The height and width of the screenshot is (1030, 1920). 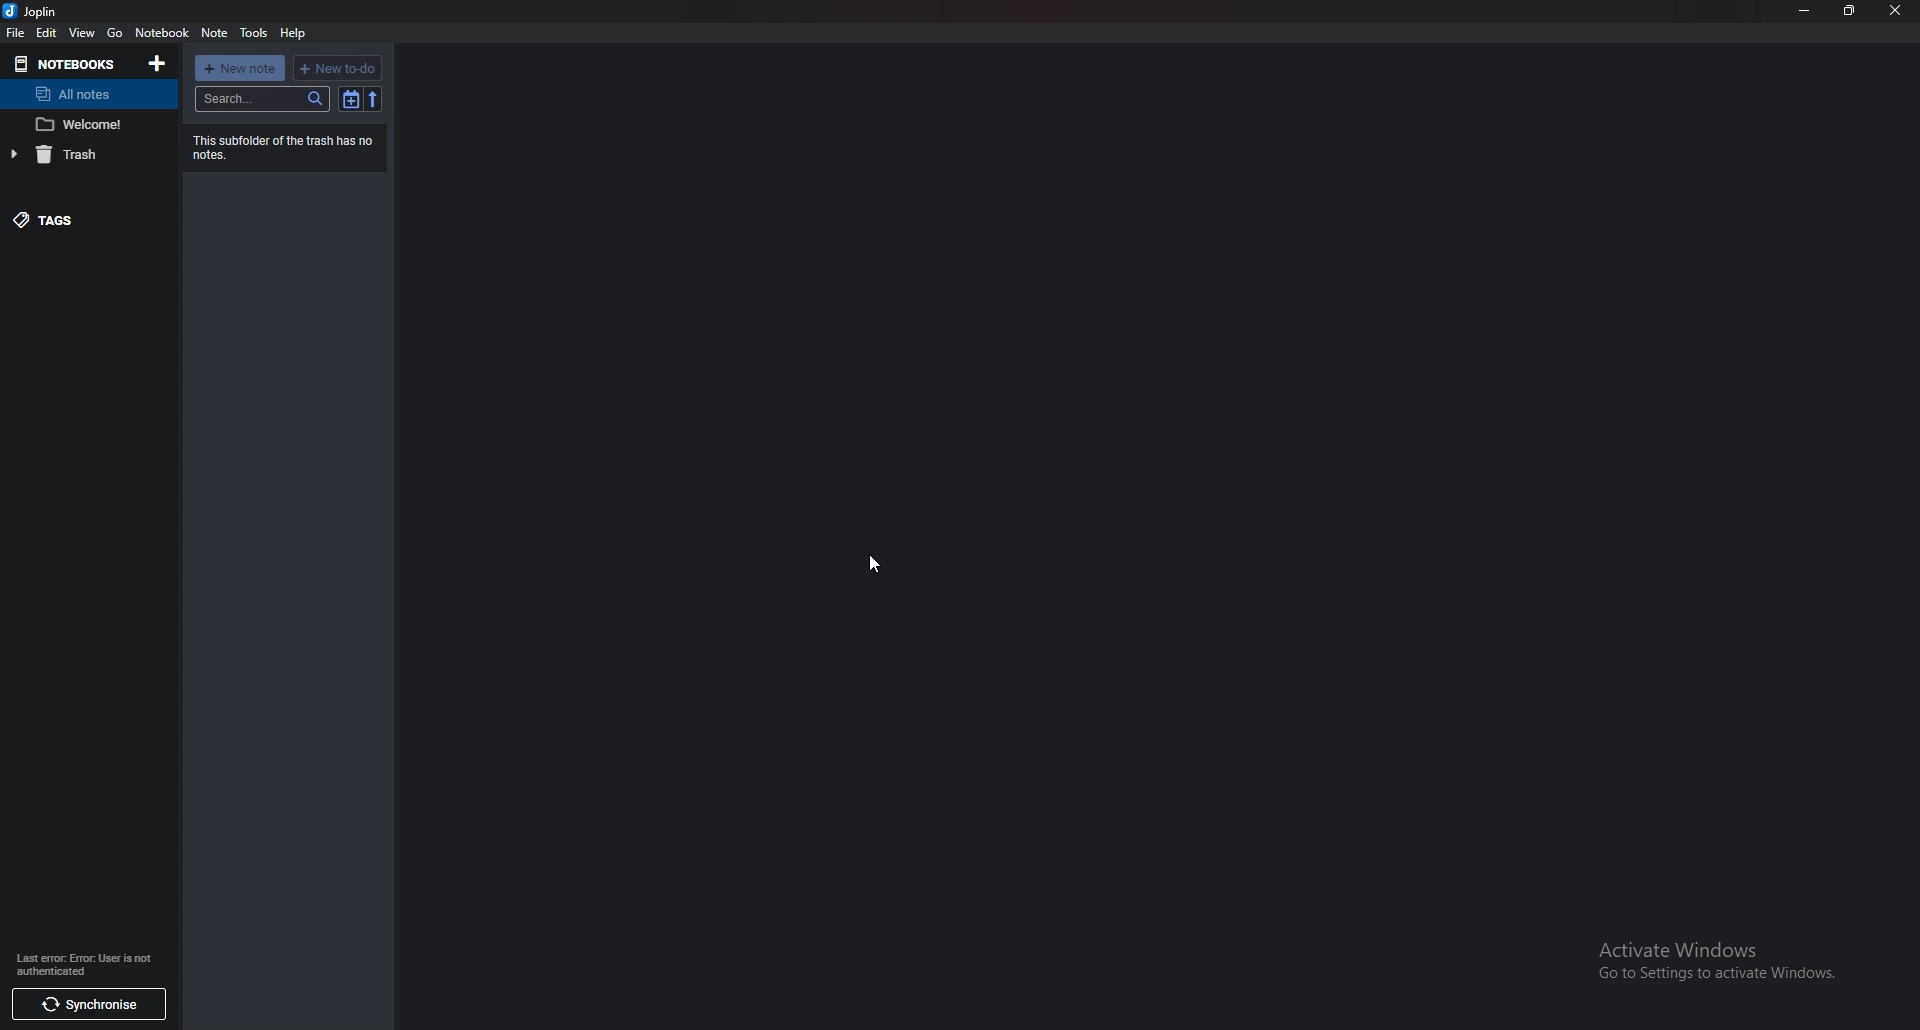 I want to click on file, so click(x=16, y=32).